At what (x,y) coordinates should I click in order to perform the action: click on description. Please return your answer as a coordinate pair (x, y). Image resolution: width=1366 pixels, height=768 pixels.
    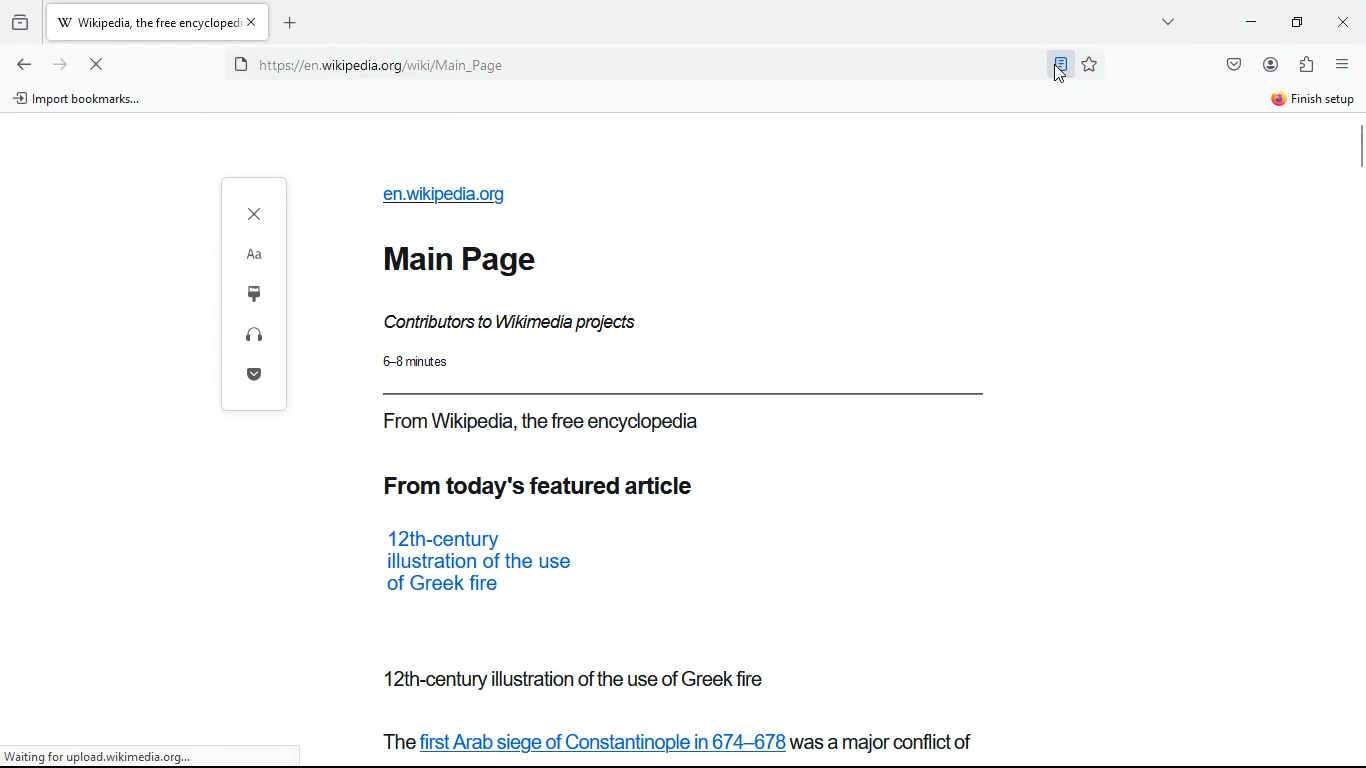
    Looking at the image, I should click on (511, 323).